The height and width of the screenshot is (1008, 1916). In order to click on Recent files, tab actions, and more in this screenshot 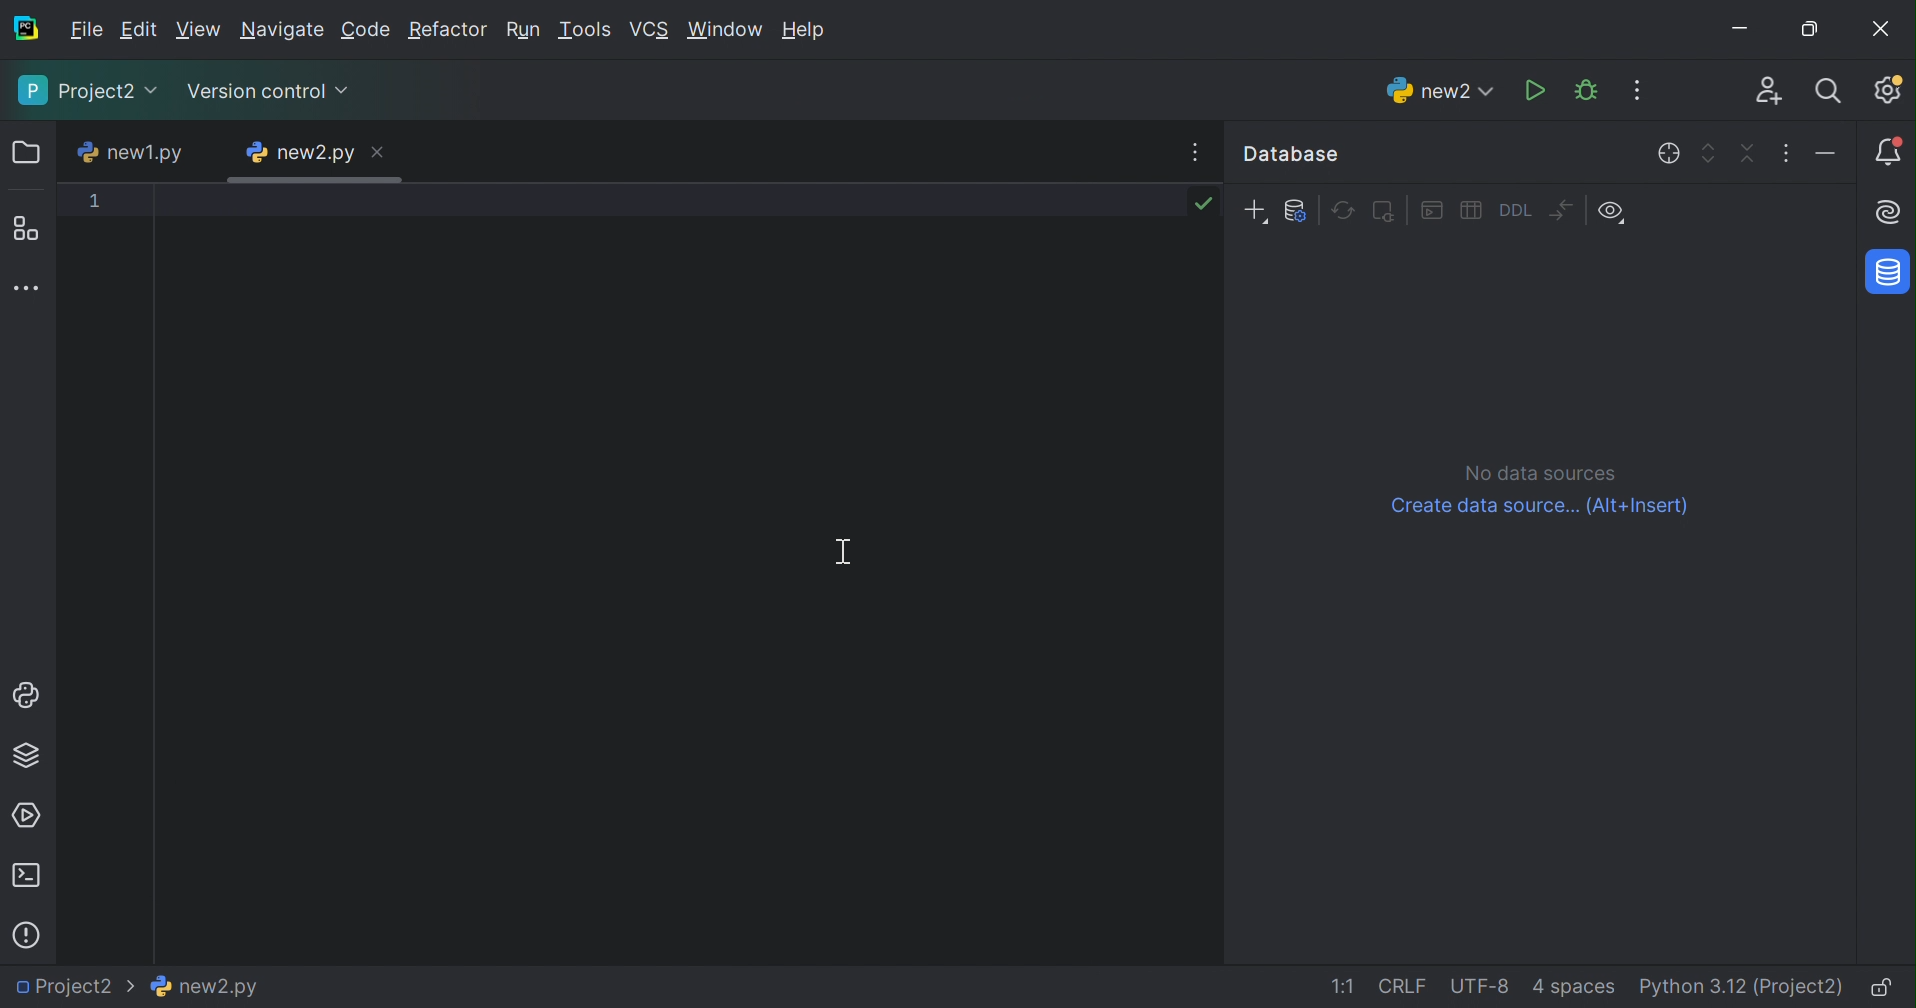, I will do `click(1193, 150)`.